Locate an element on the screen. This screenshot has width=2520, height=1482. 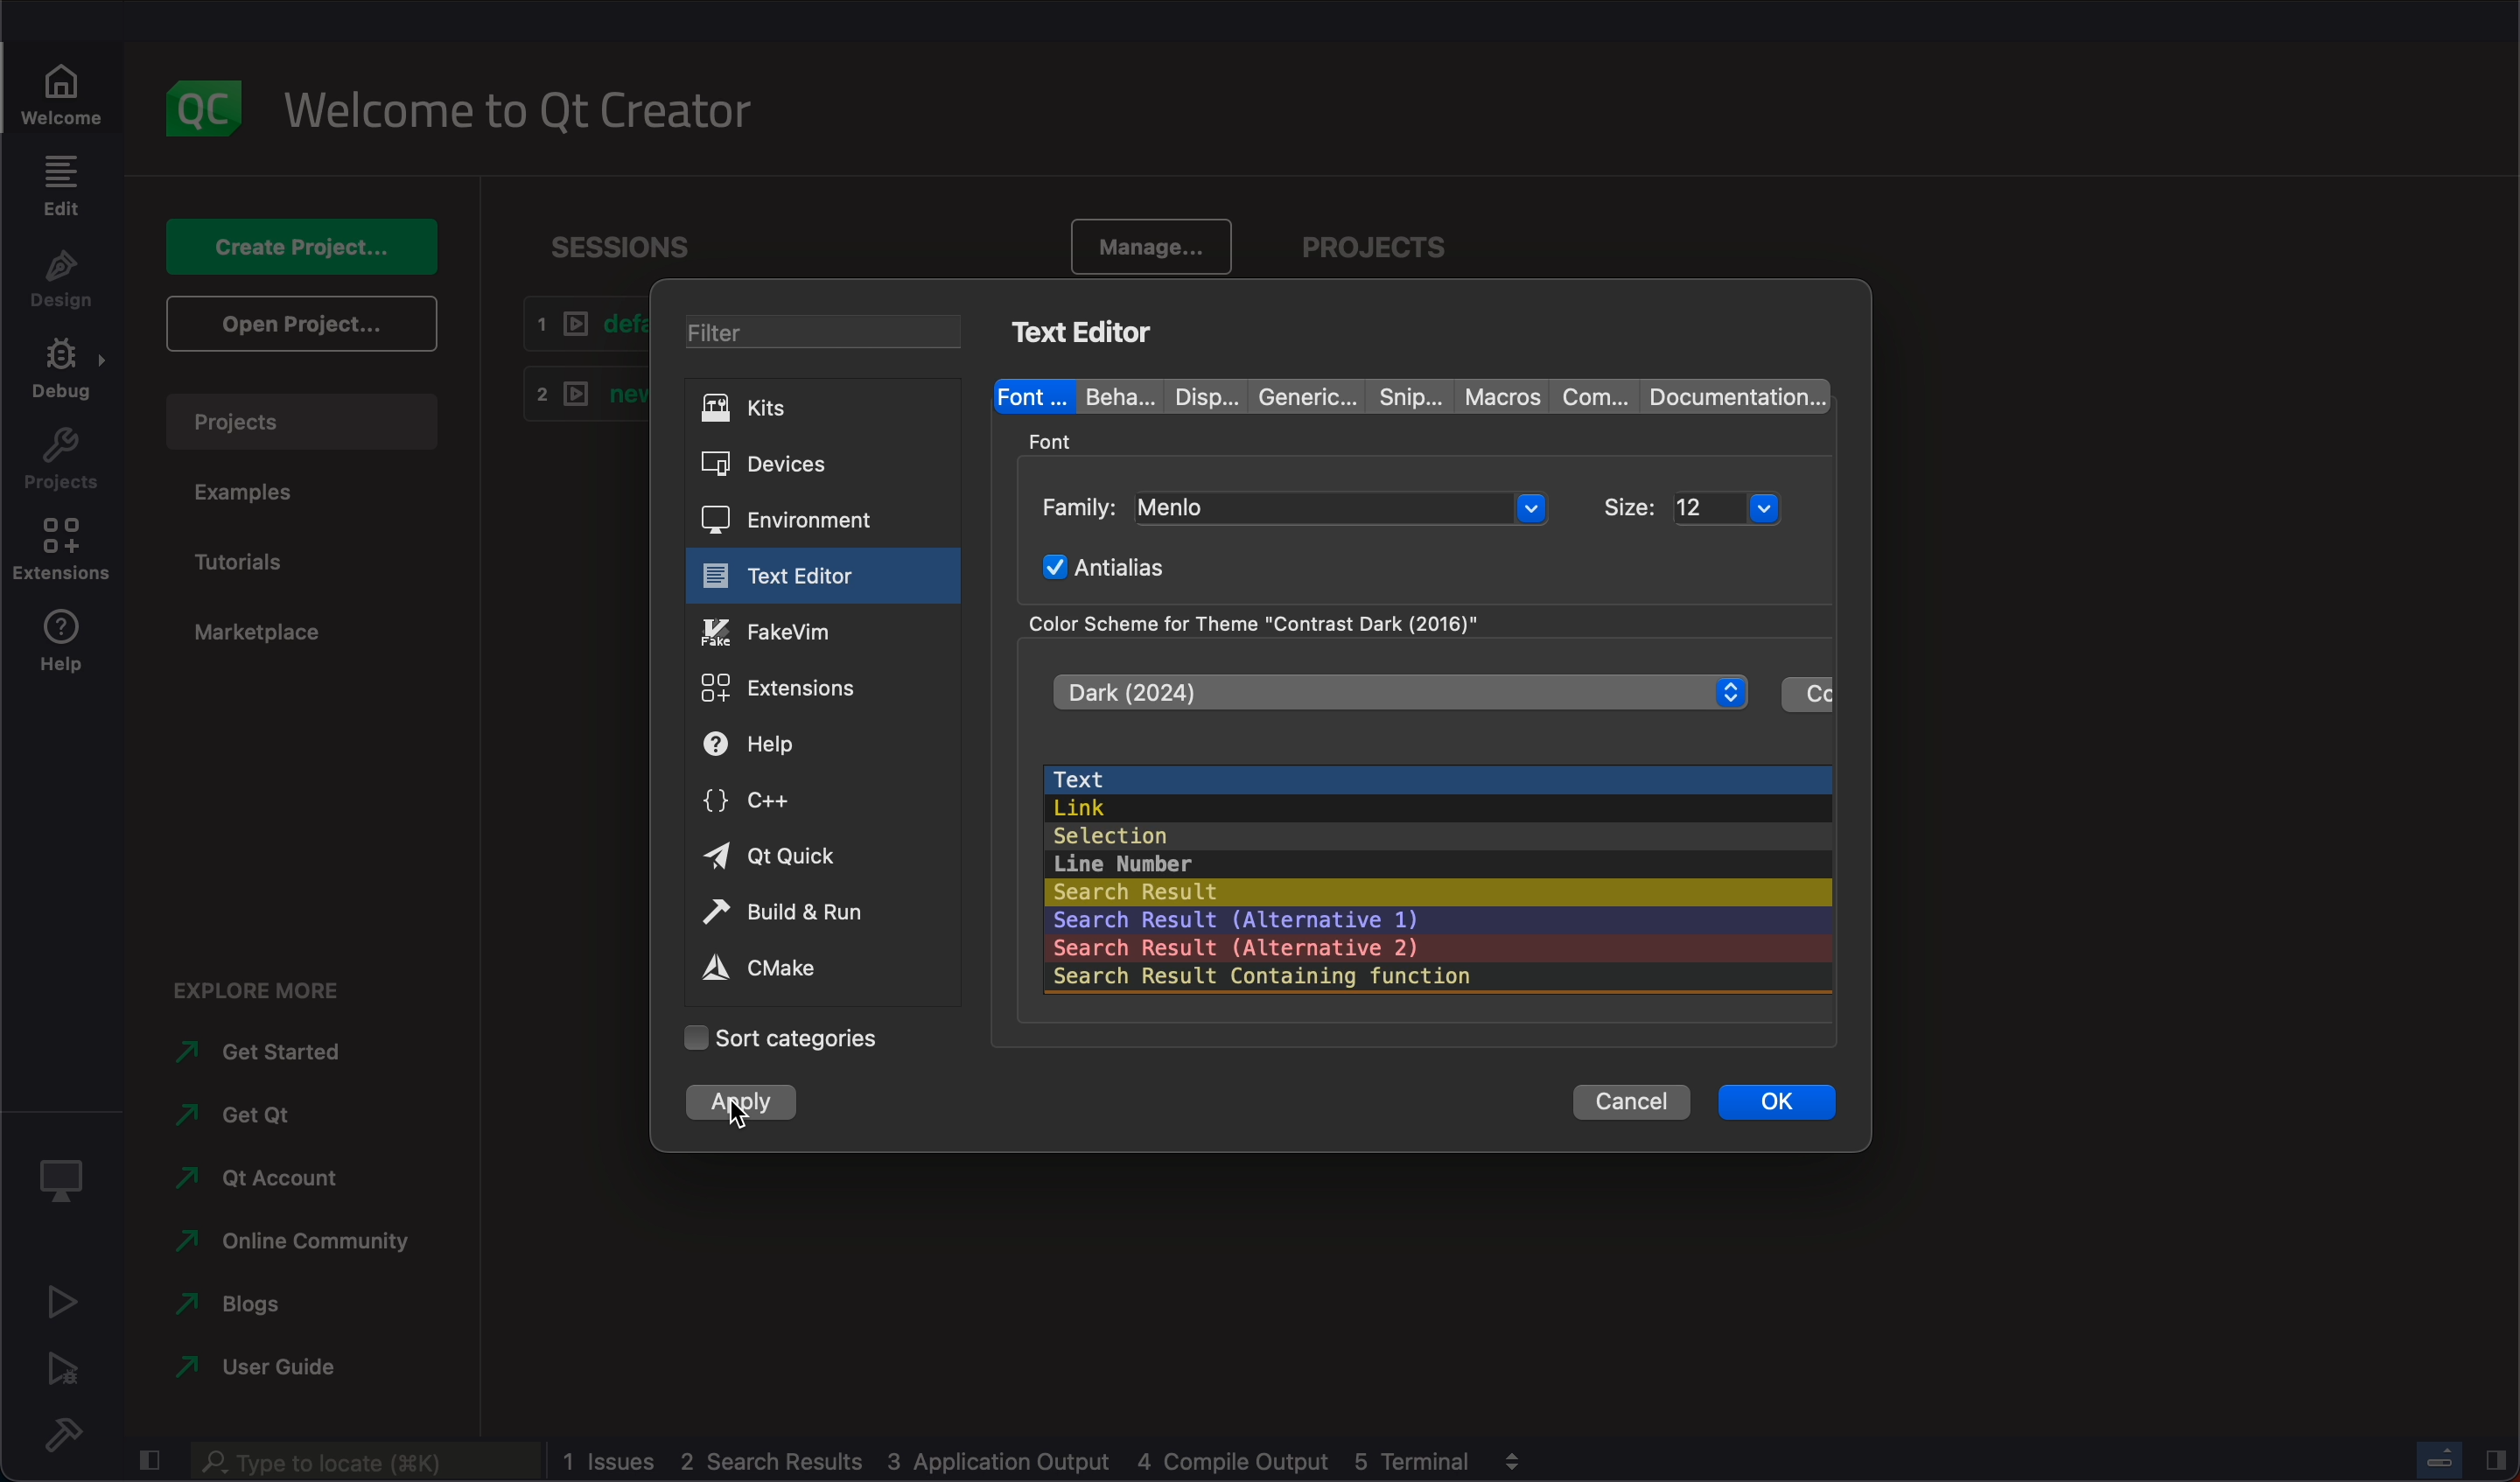
font is located at coordinates (1027, 394).